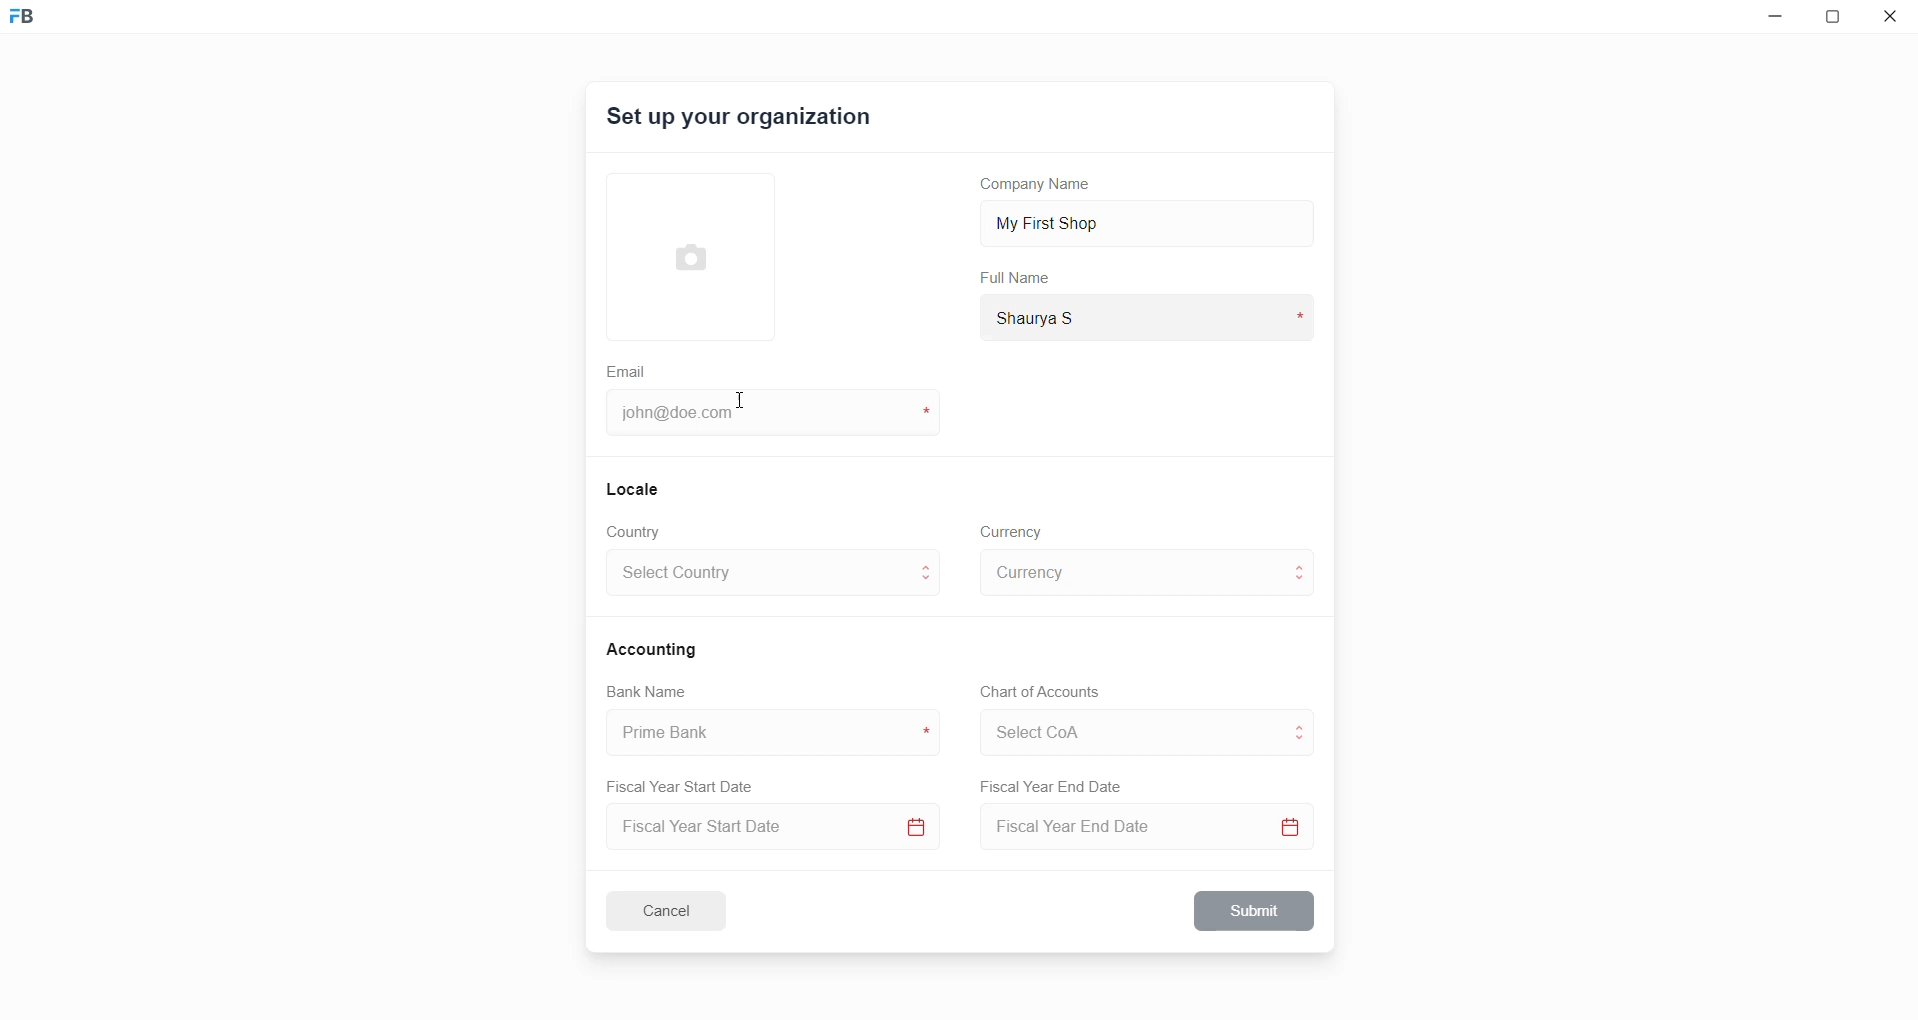  What do you see at coordinates (629, 369) in the screenshot?
I see `Email` at bounding box center [629, 369].